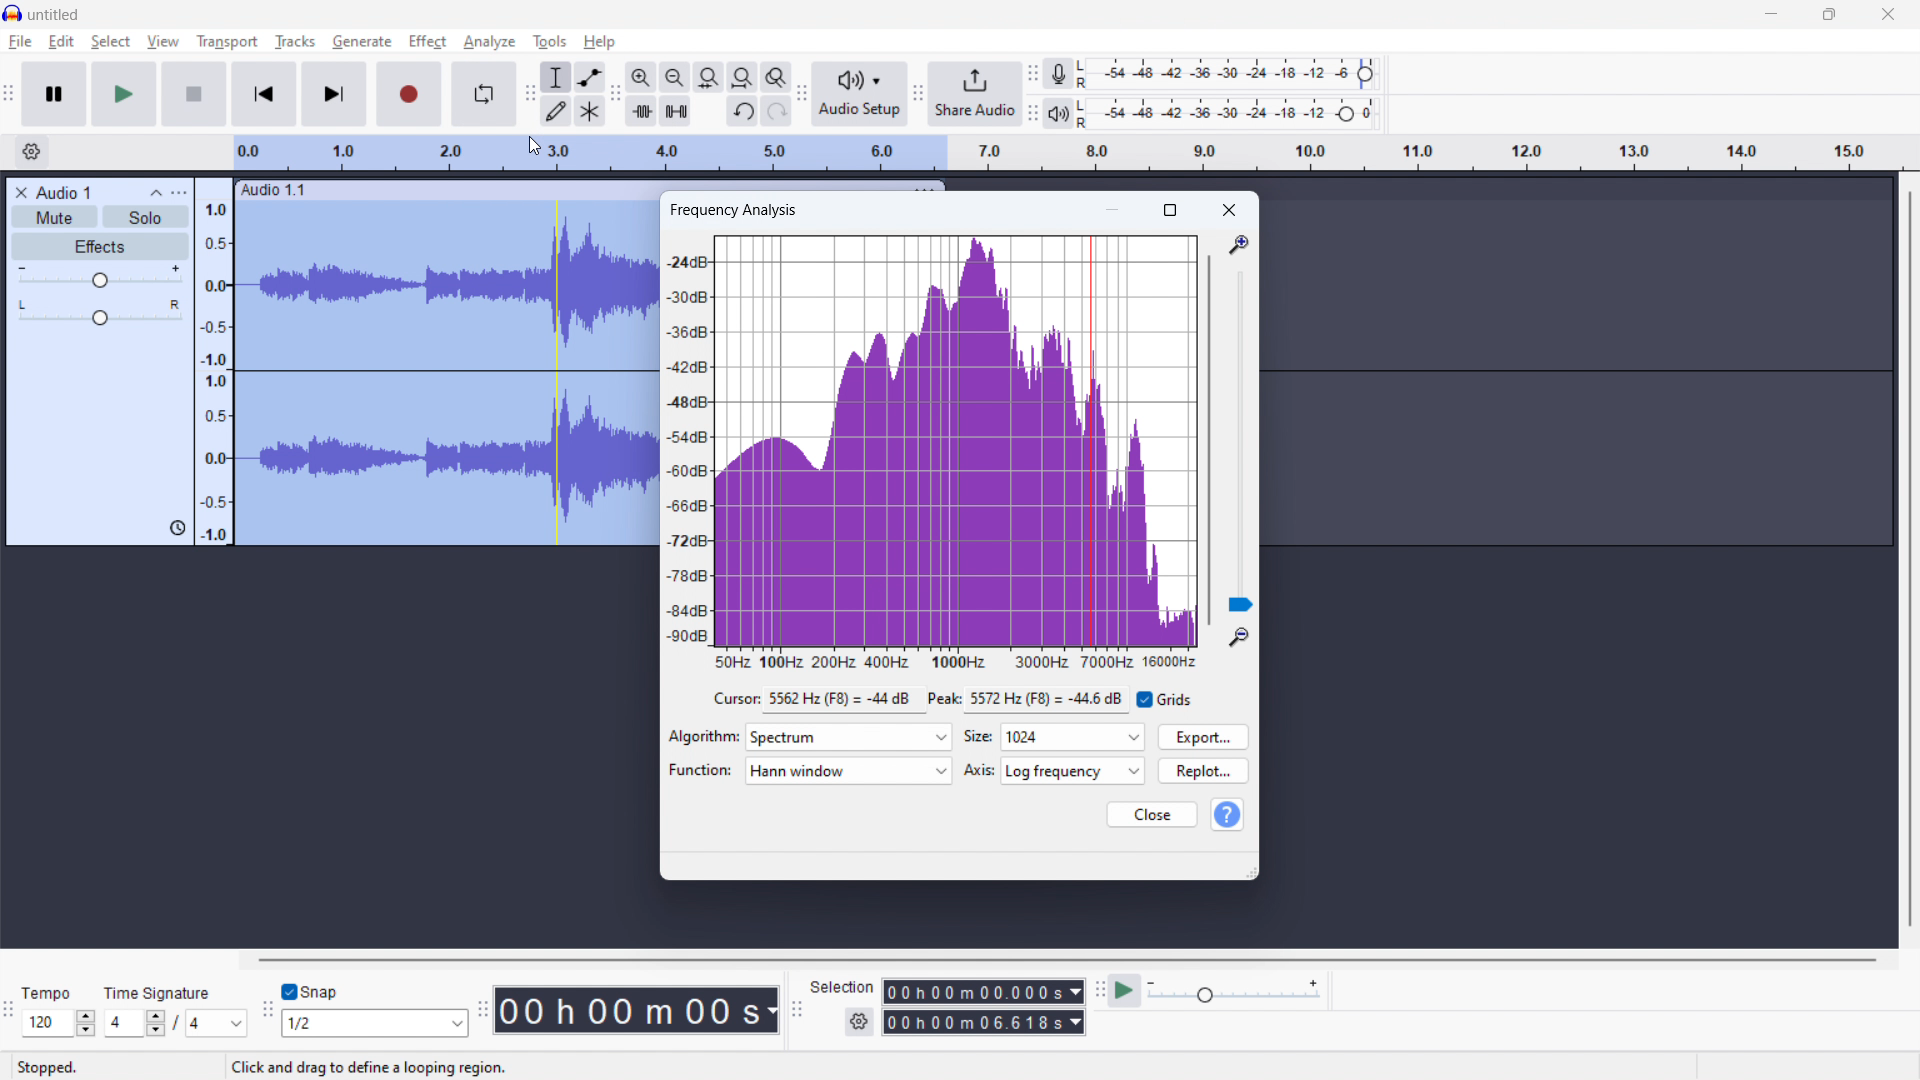 The height and width of the screenshot is (1080, 1920). Describe the element at coordinates (101, 276) in the screenshot. I see `gain` at that location.